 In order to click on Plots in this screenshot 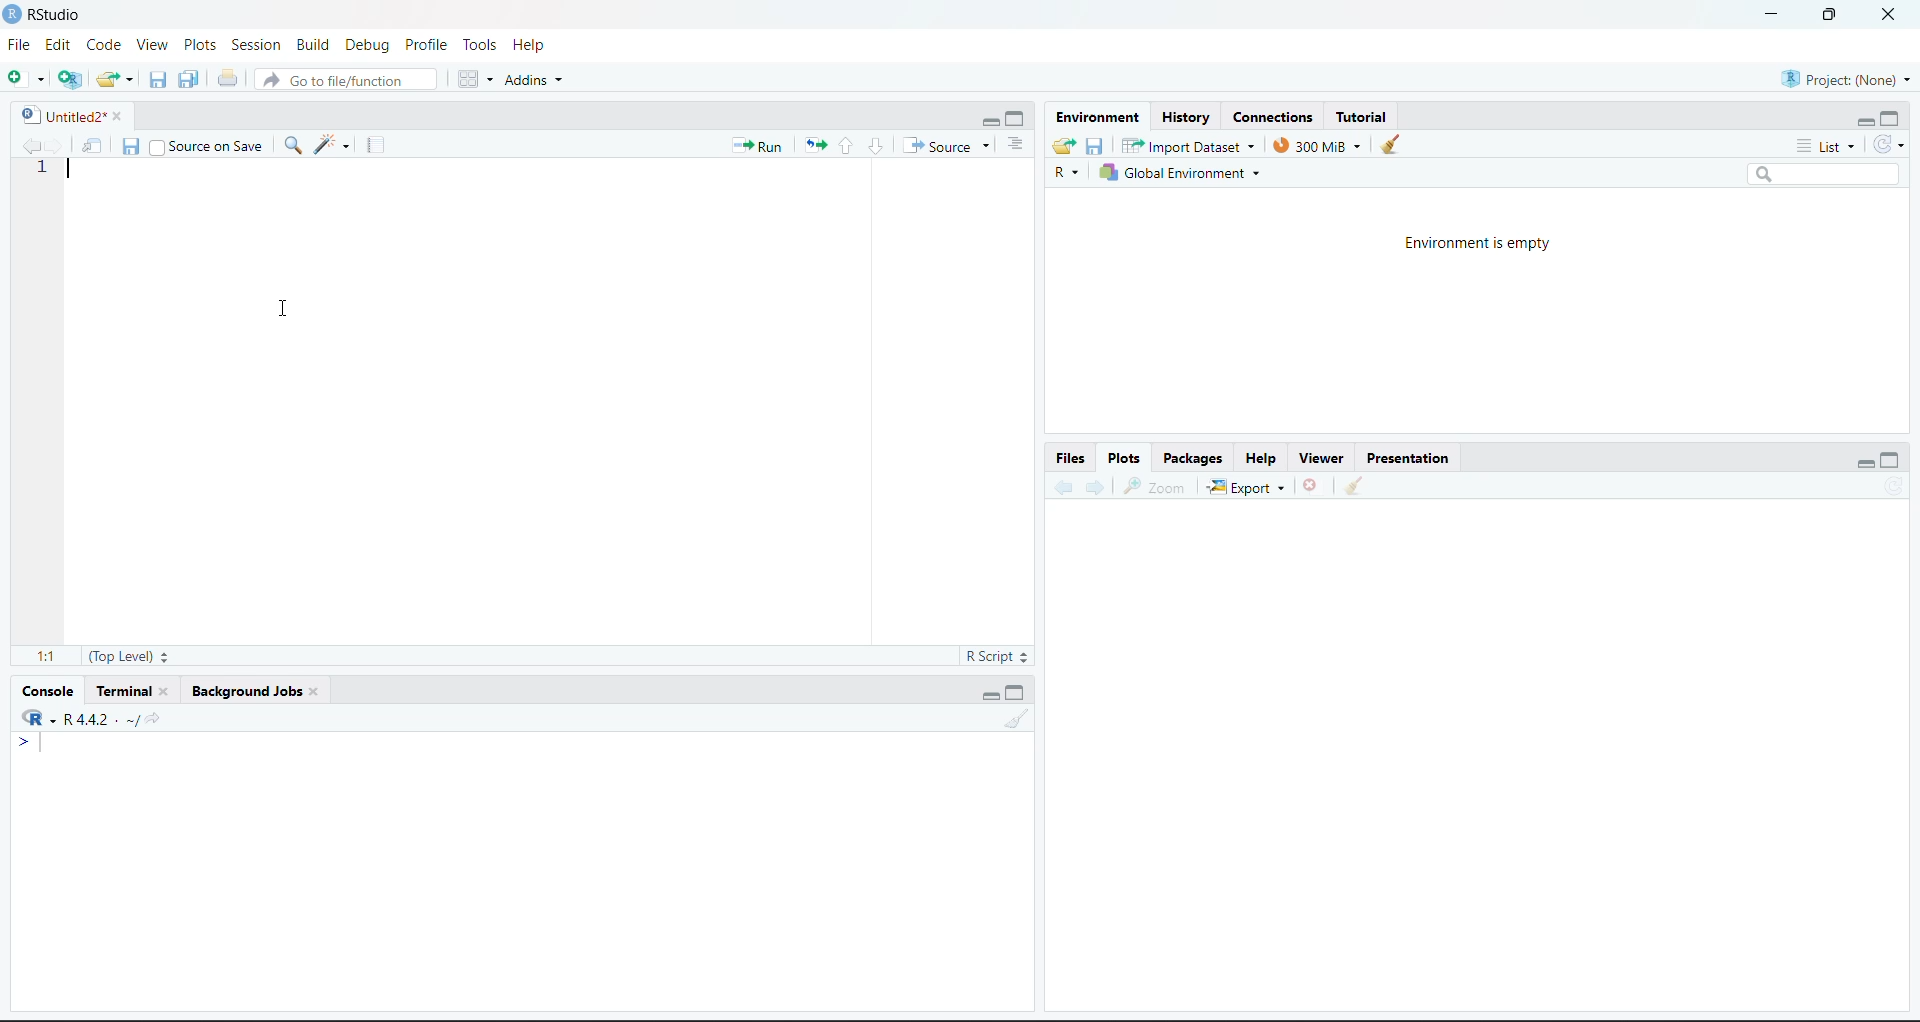, I will do `click(199, 44)`.